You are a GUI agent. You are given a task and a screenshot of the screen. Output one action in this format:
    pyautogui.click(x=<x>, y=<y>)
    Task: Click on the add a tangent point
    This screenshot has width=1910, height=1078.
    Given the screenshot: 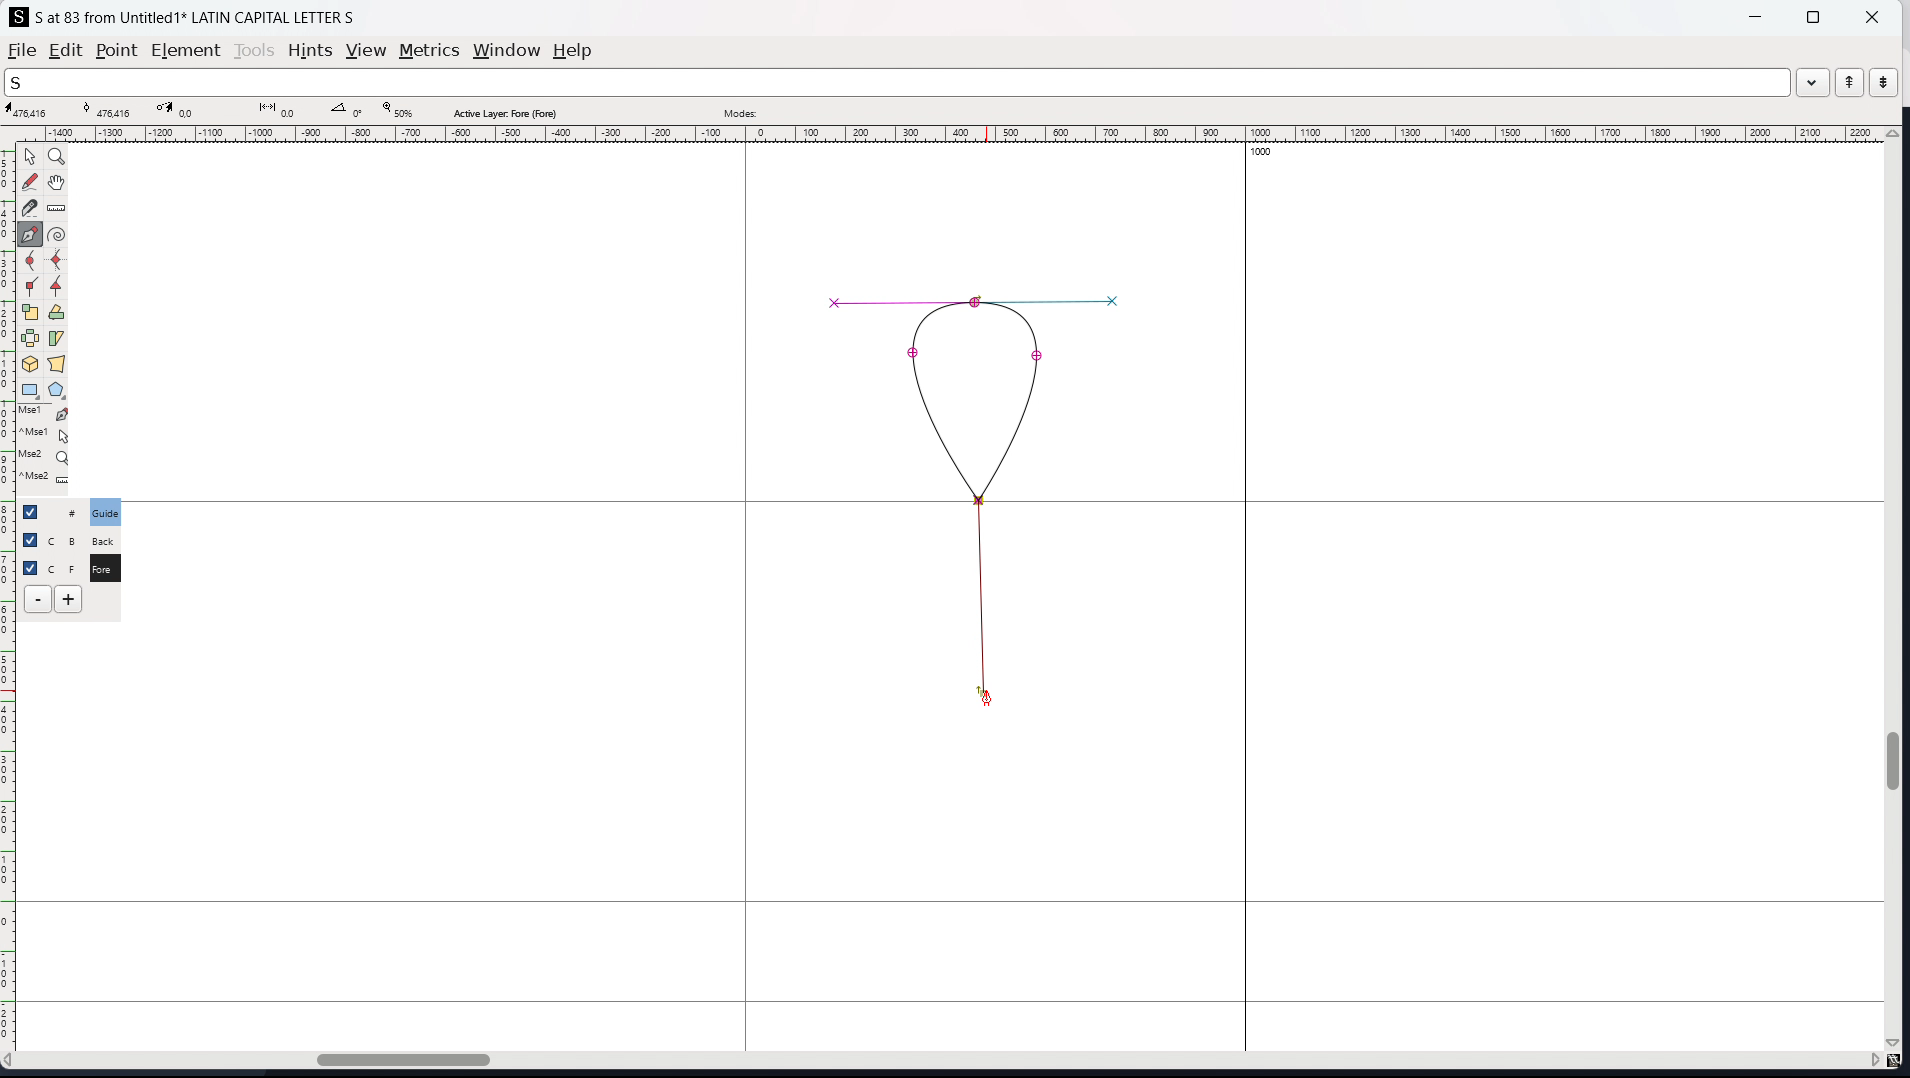 What is the action you would take?
    pyautogui.click(x=57, y=287)
    